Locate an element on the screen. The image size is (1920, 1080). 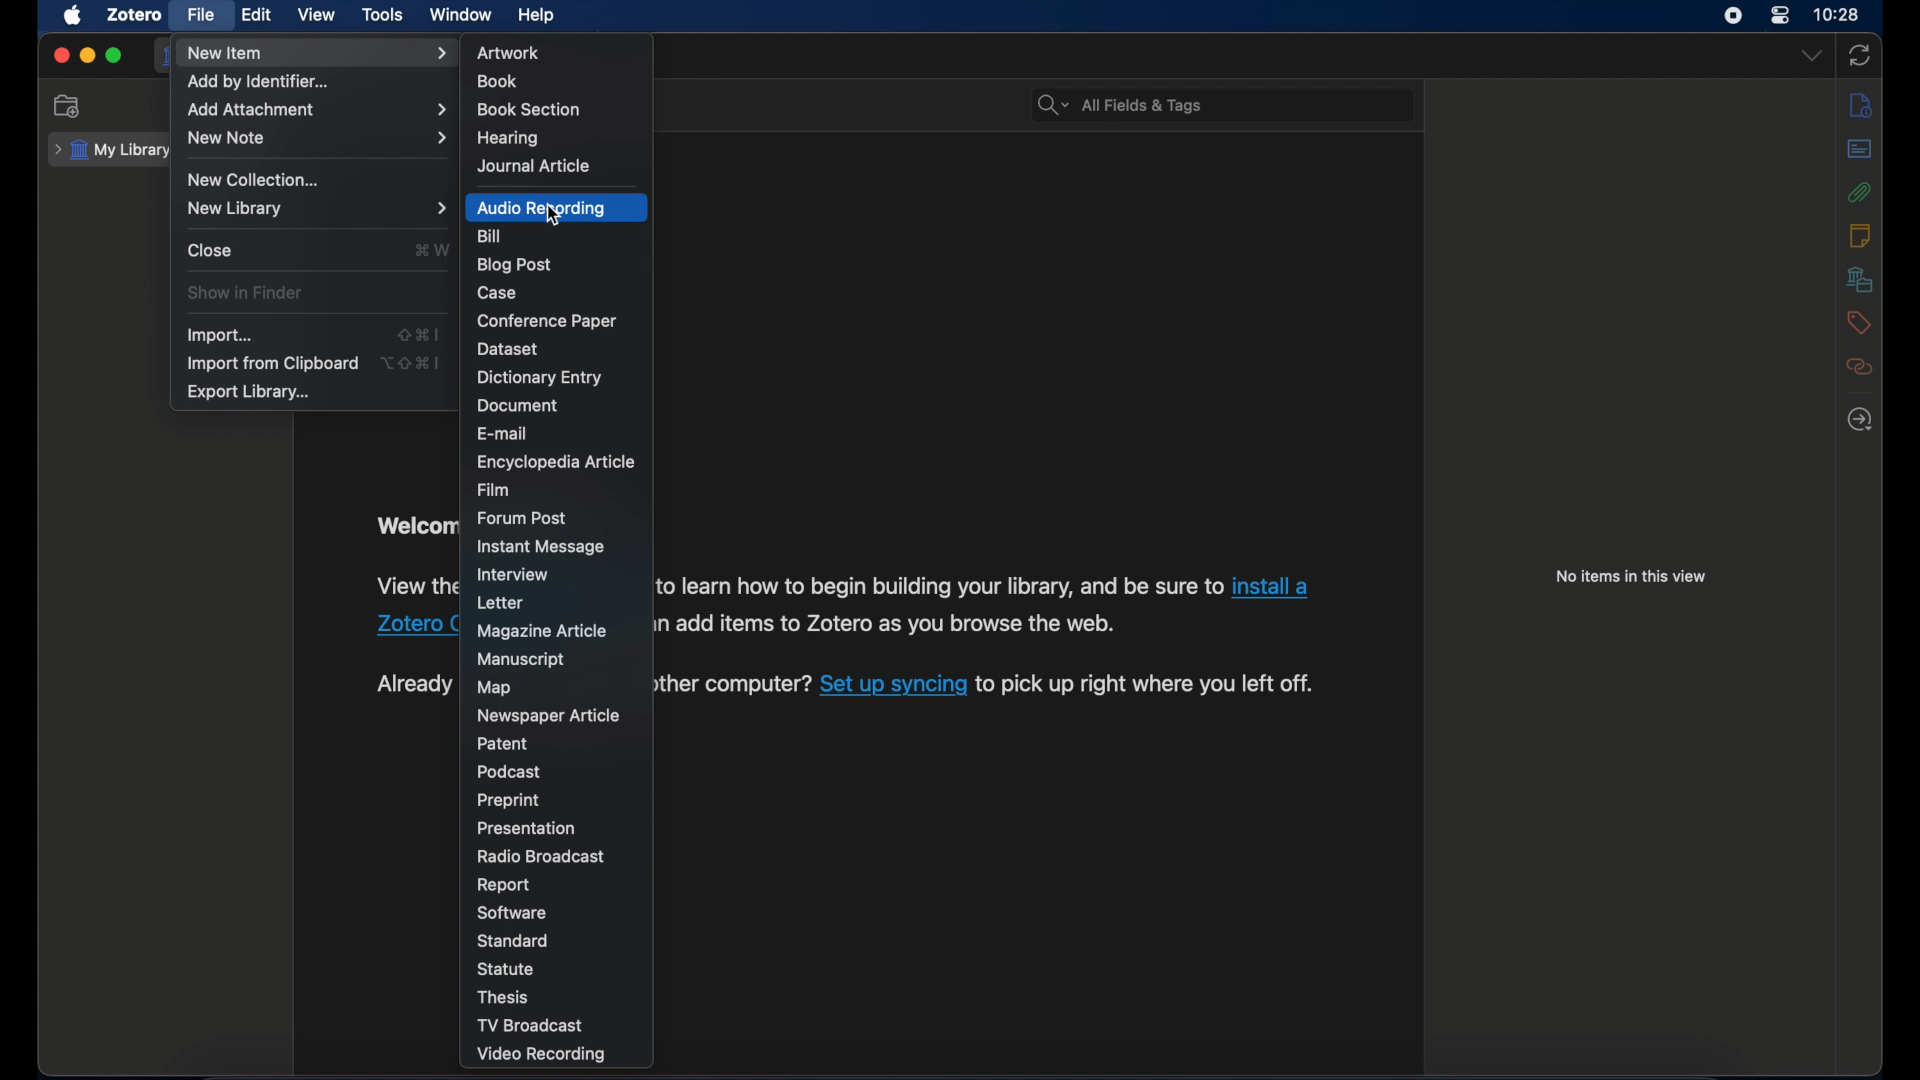
attachments is located at coordinates (1860, 193).